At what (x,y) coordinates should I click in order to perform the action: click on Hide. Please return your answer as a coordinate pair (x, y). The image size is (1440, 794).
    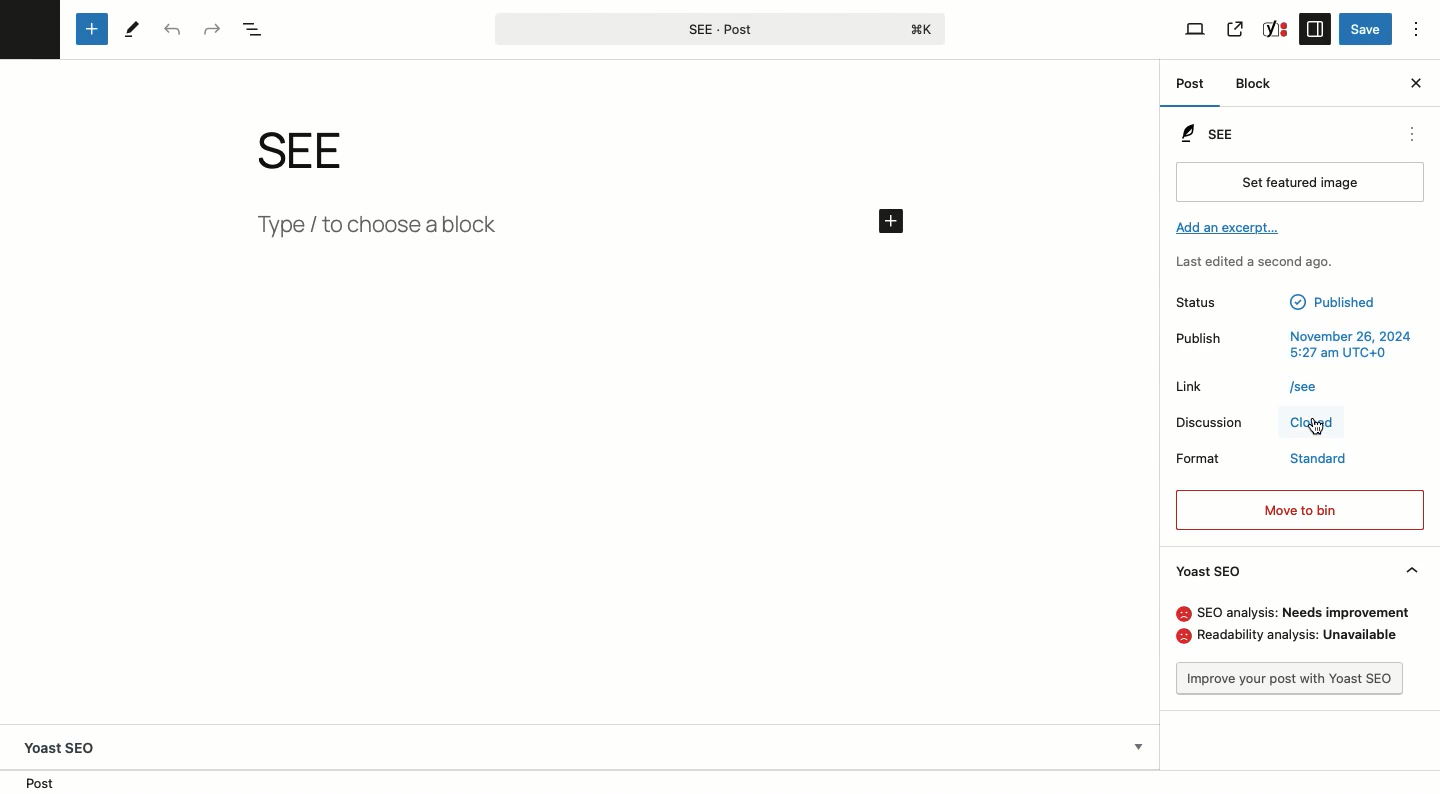
    Looking at the image, I should click on (1414, 568).